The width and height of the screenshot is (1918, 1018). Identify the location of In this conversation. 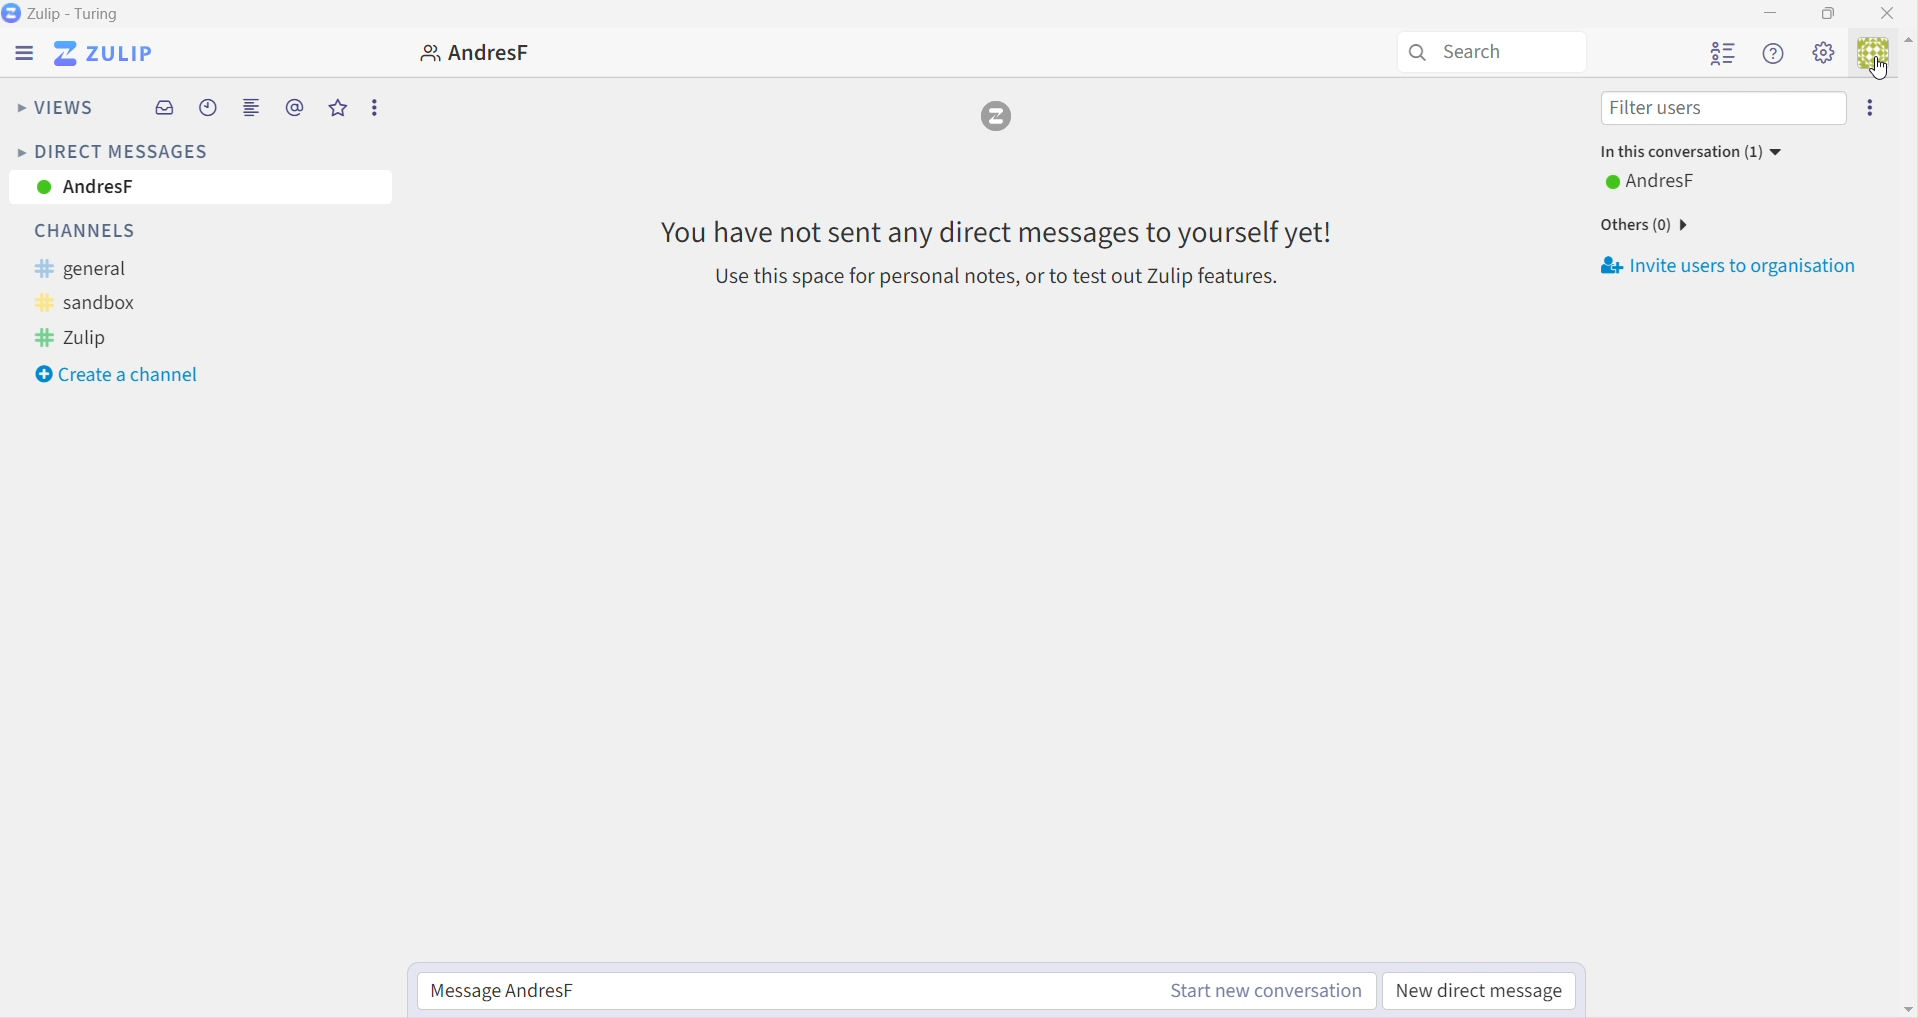
(1692, 153).